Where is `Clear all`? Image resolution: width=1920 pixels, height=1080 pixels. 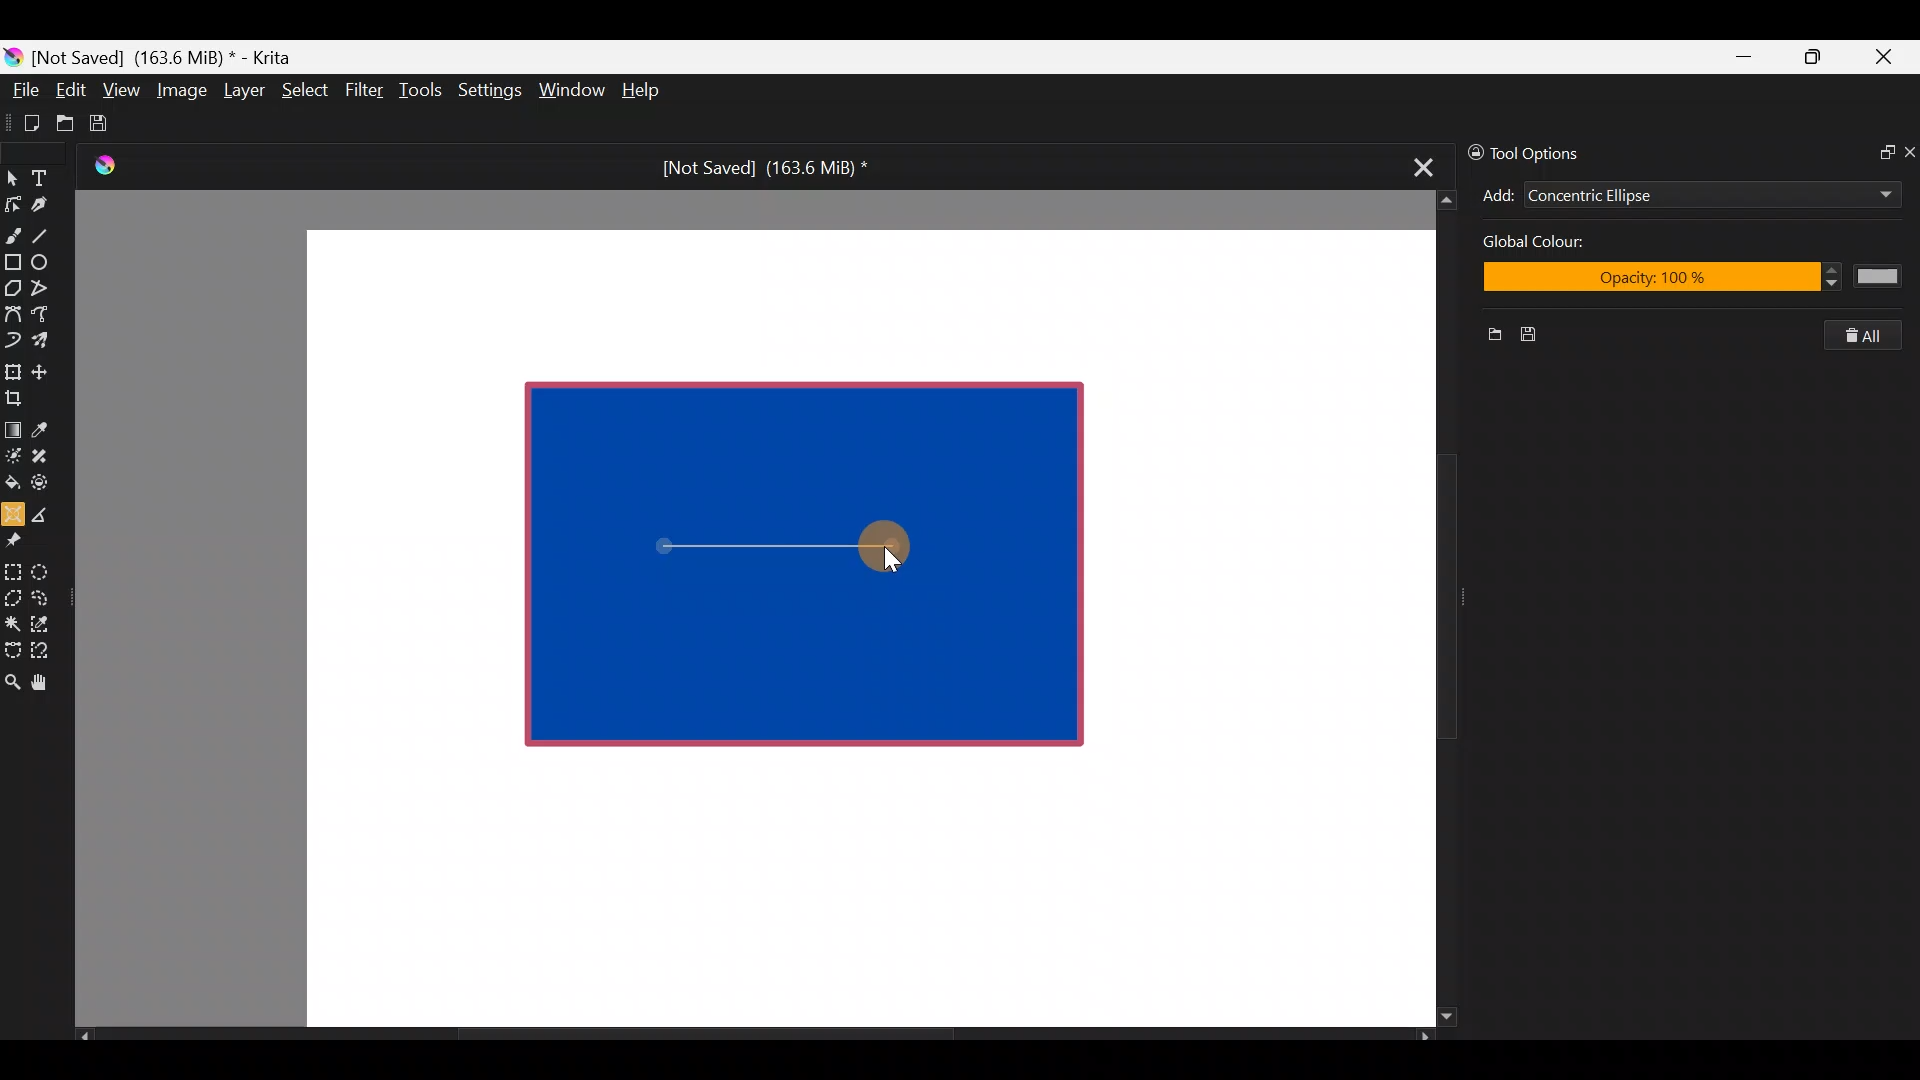 Clear all is located at coordinates (1872, 335).